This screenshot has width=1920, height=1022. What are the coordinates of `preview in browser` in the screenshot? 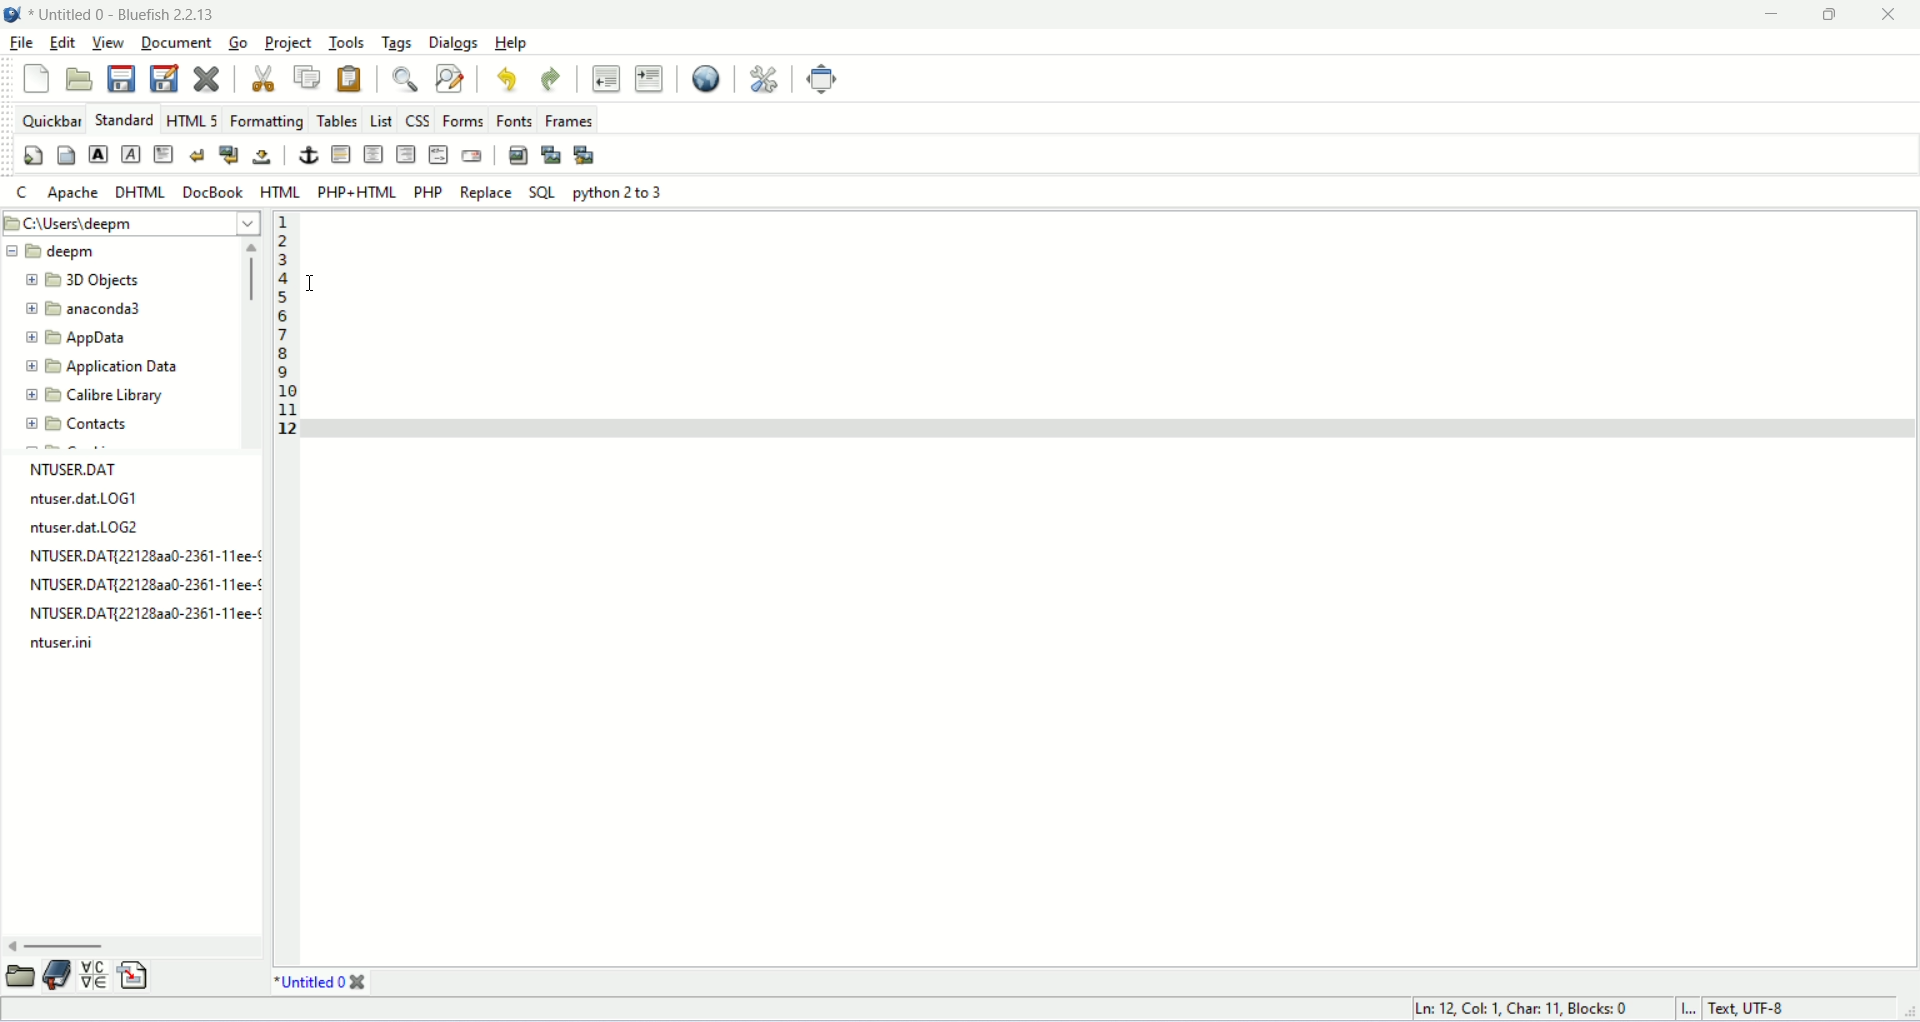 It's located at (704, 77).